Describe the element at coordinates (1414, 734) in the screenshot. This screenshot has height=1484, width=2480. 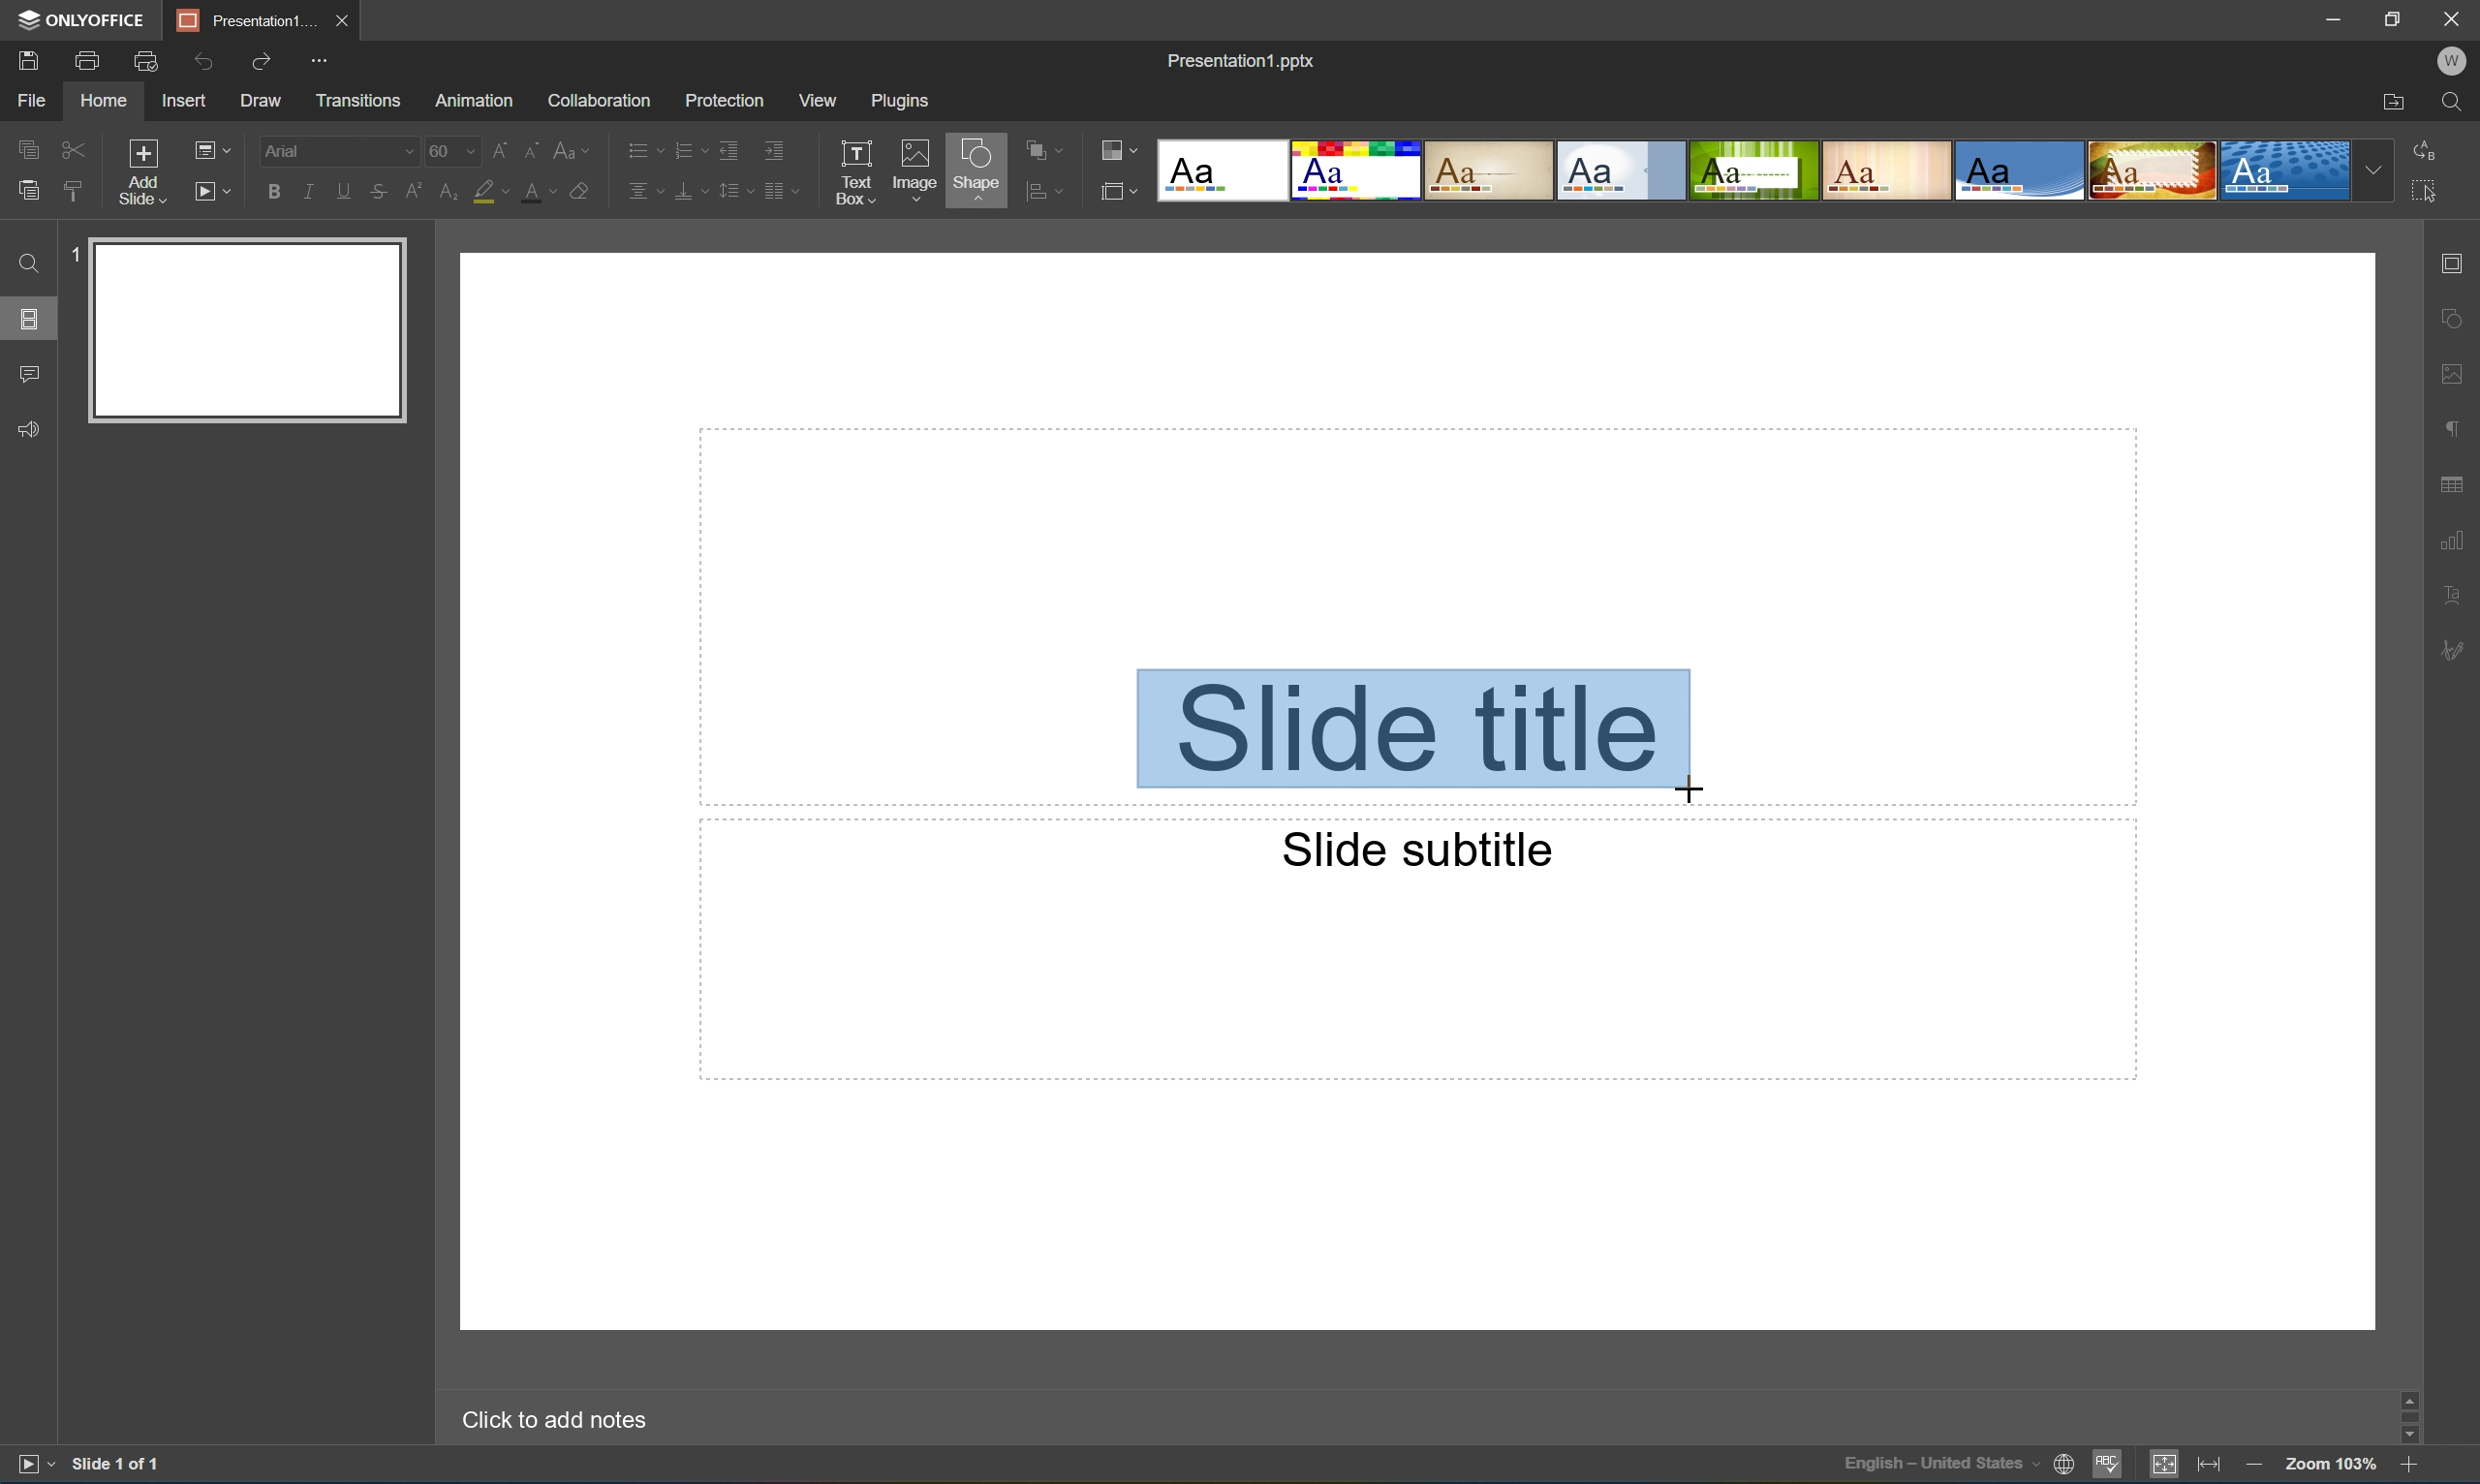
I see `slide title` at that location.